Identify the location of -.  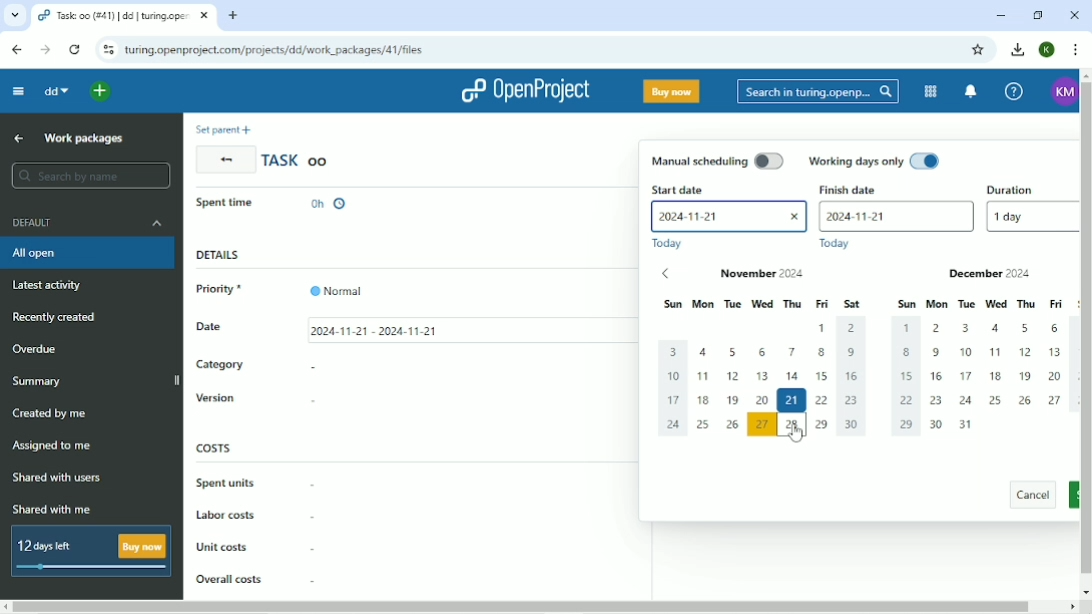
(312, 546).